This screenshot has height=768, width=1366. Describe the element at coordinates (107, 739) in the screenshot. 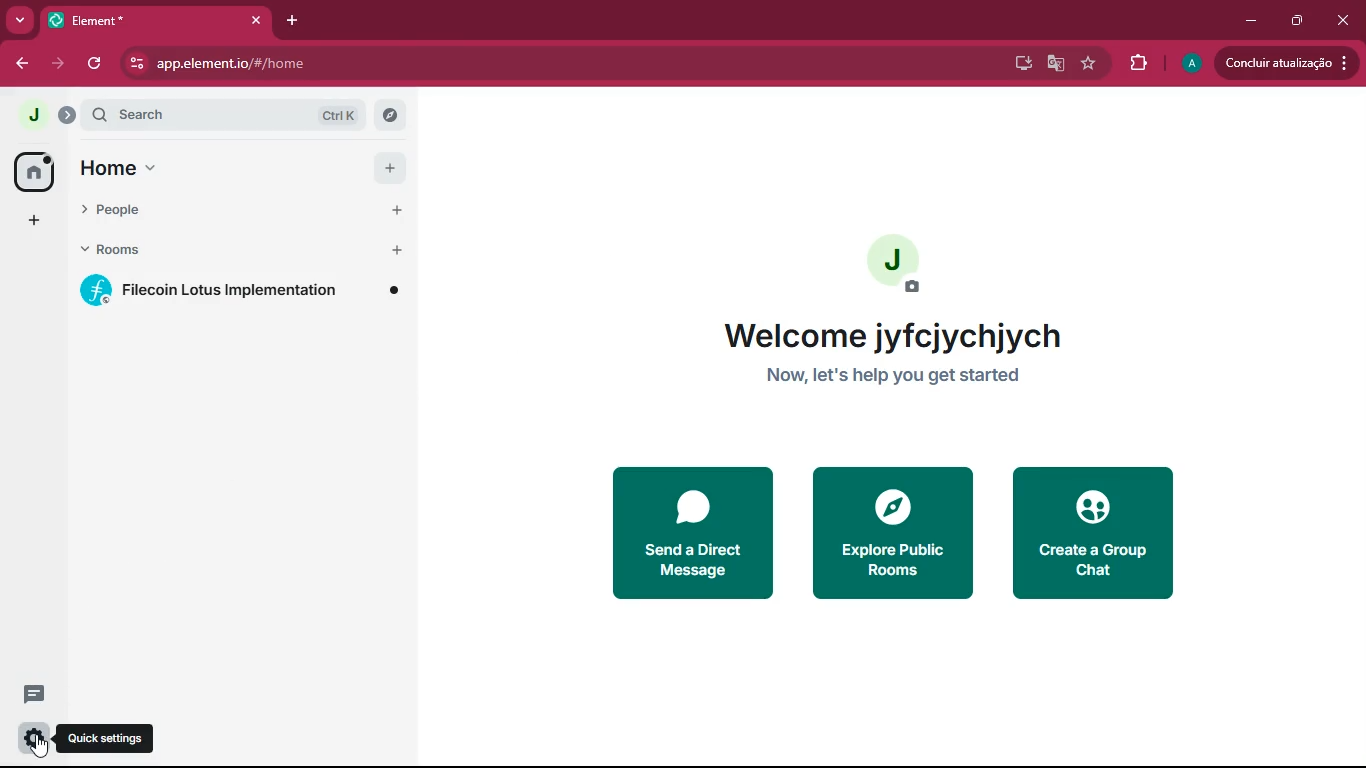

I see `quick settings` at that location.